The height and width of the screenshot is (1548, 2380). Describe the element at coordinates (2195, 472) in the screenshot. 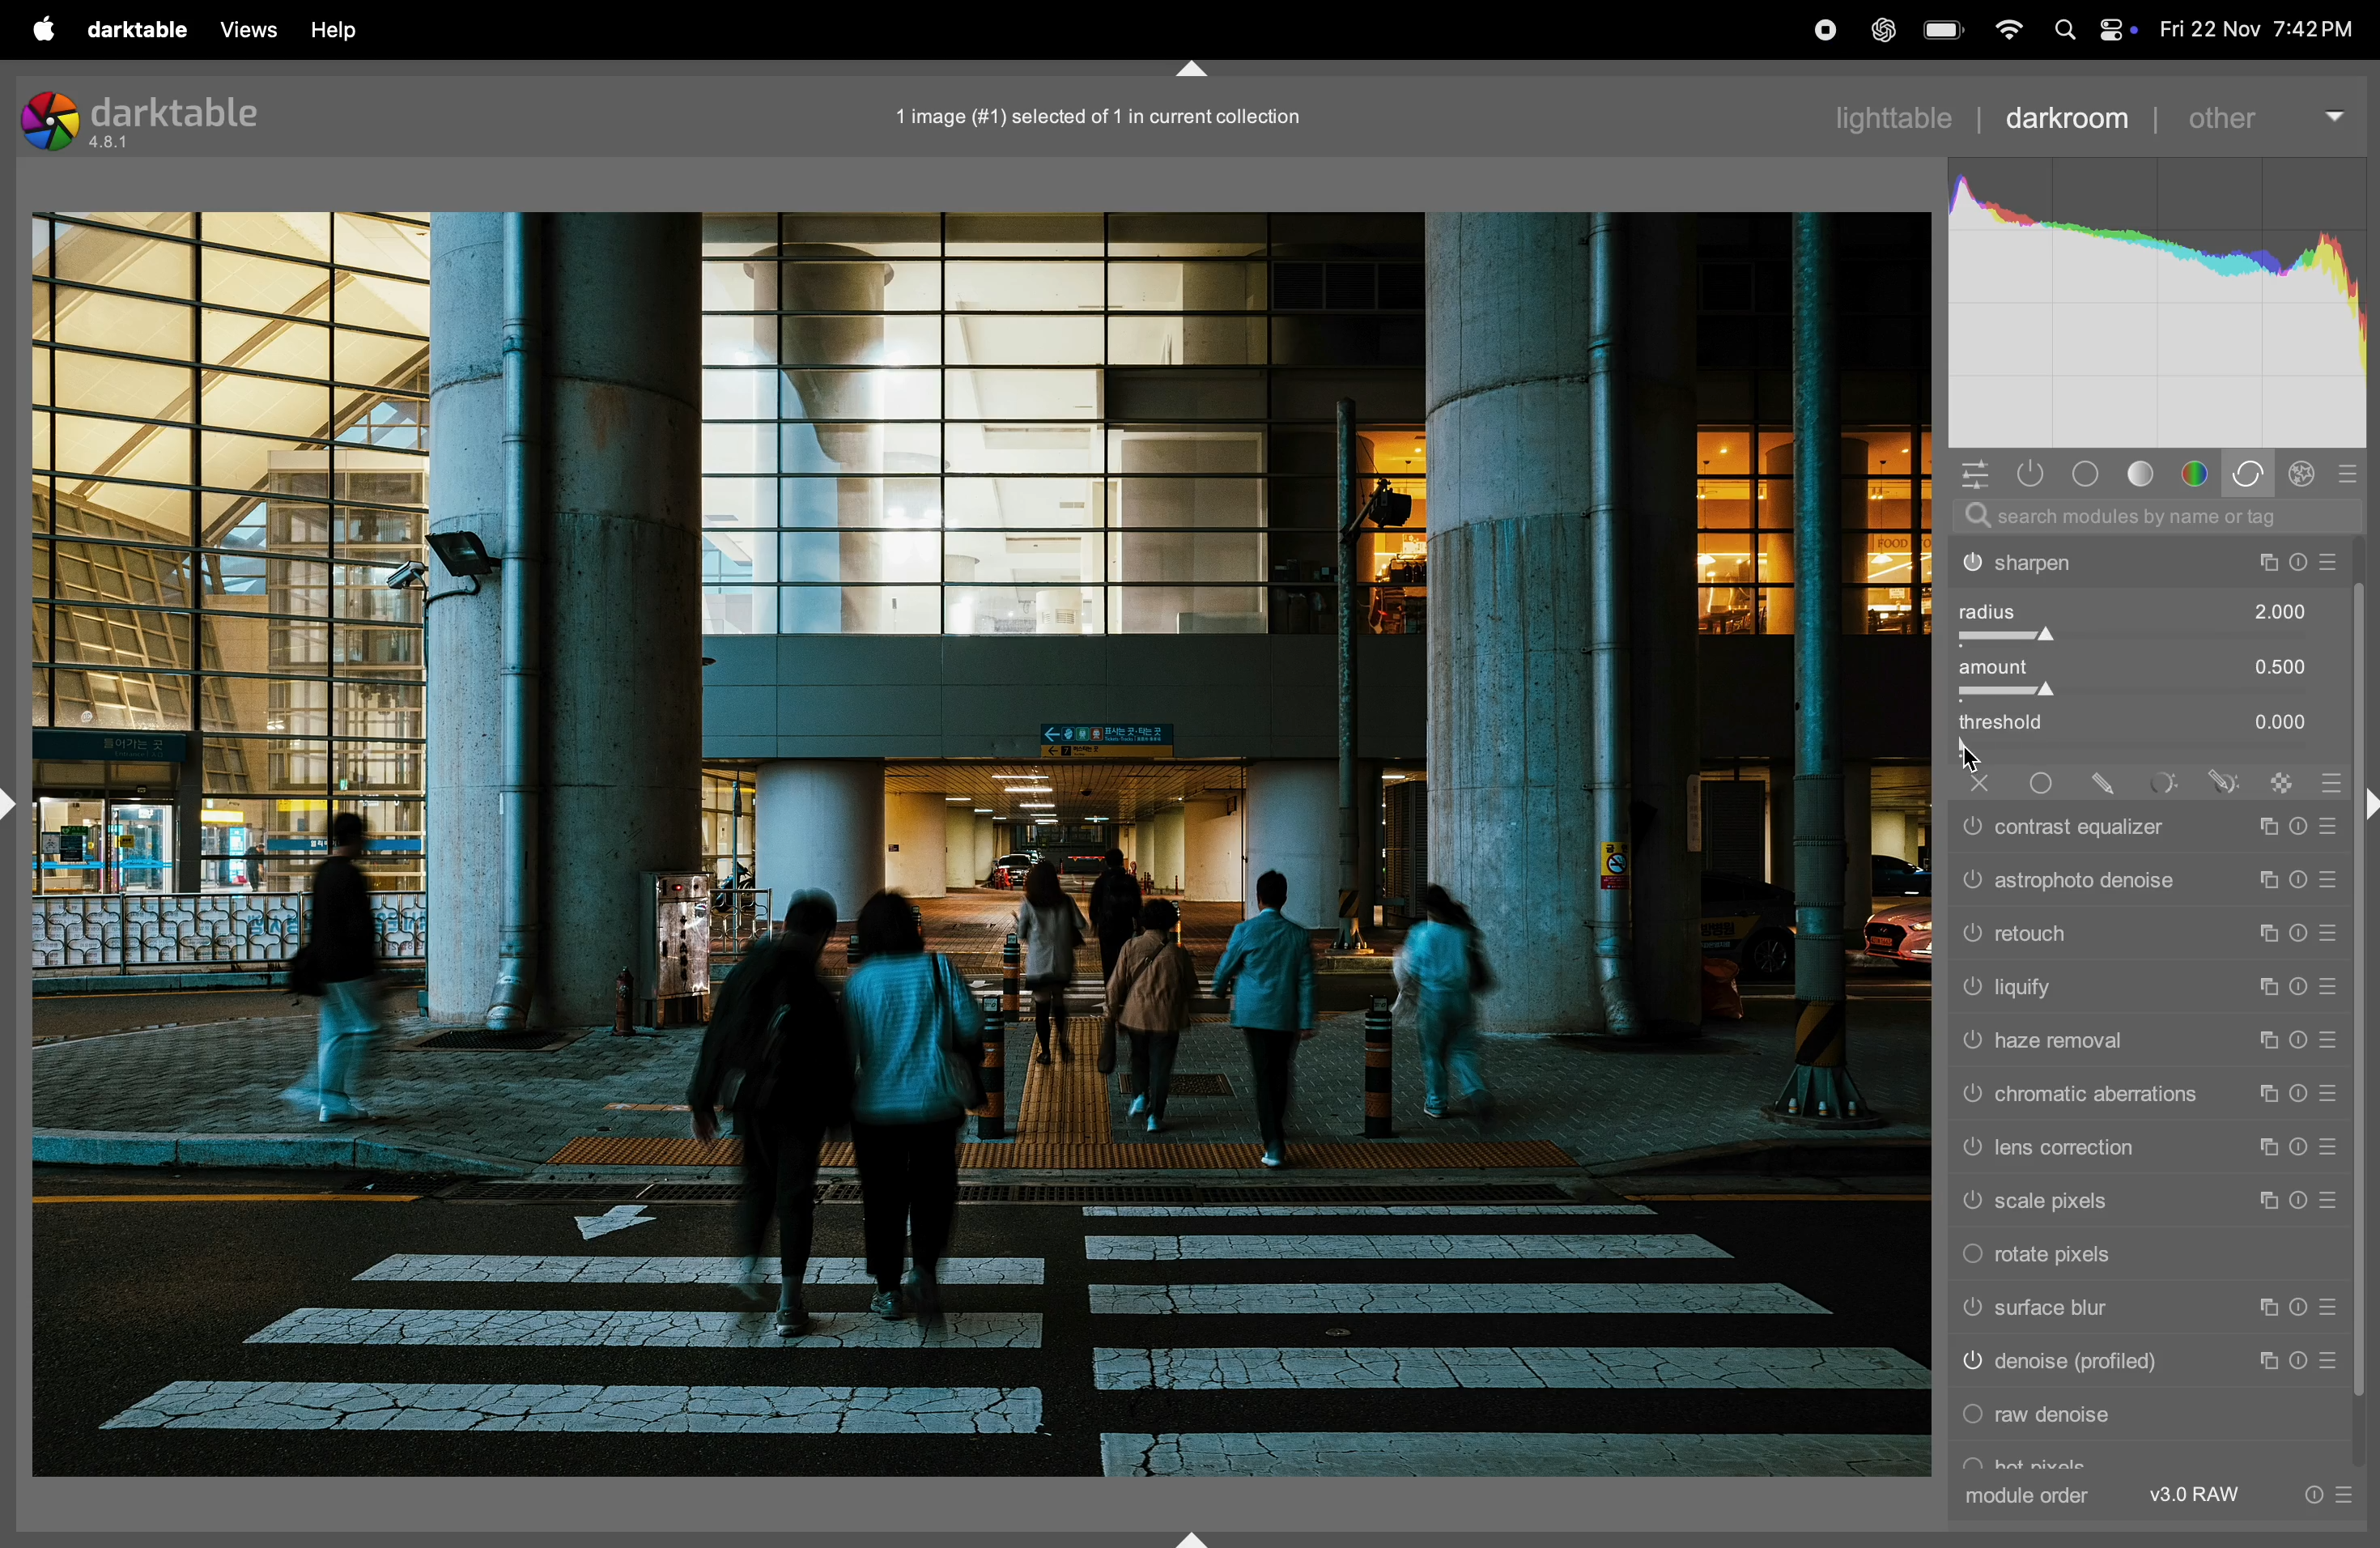

I see `colors` at that location.